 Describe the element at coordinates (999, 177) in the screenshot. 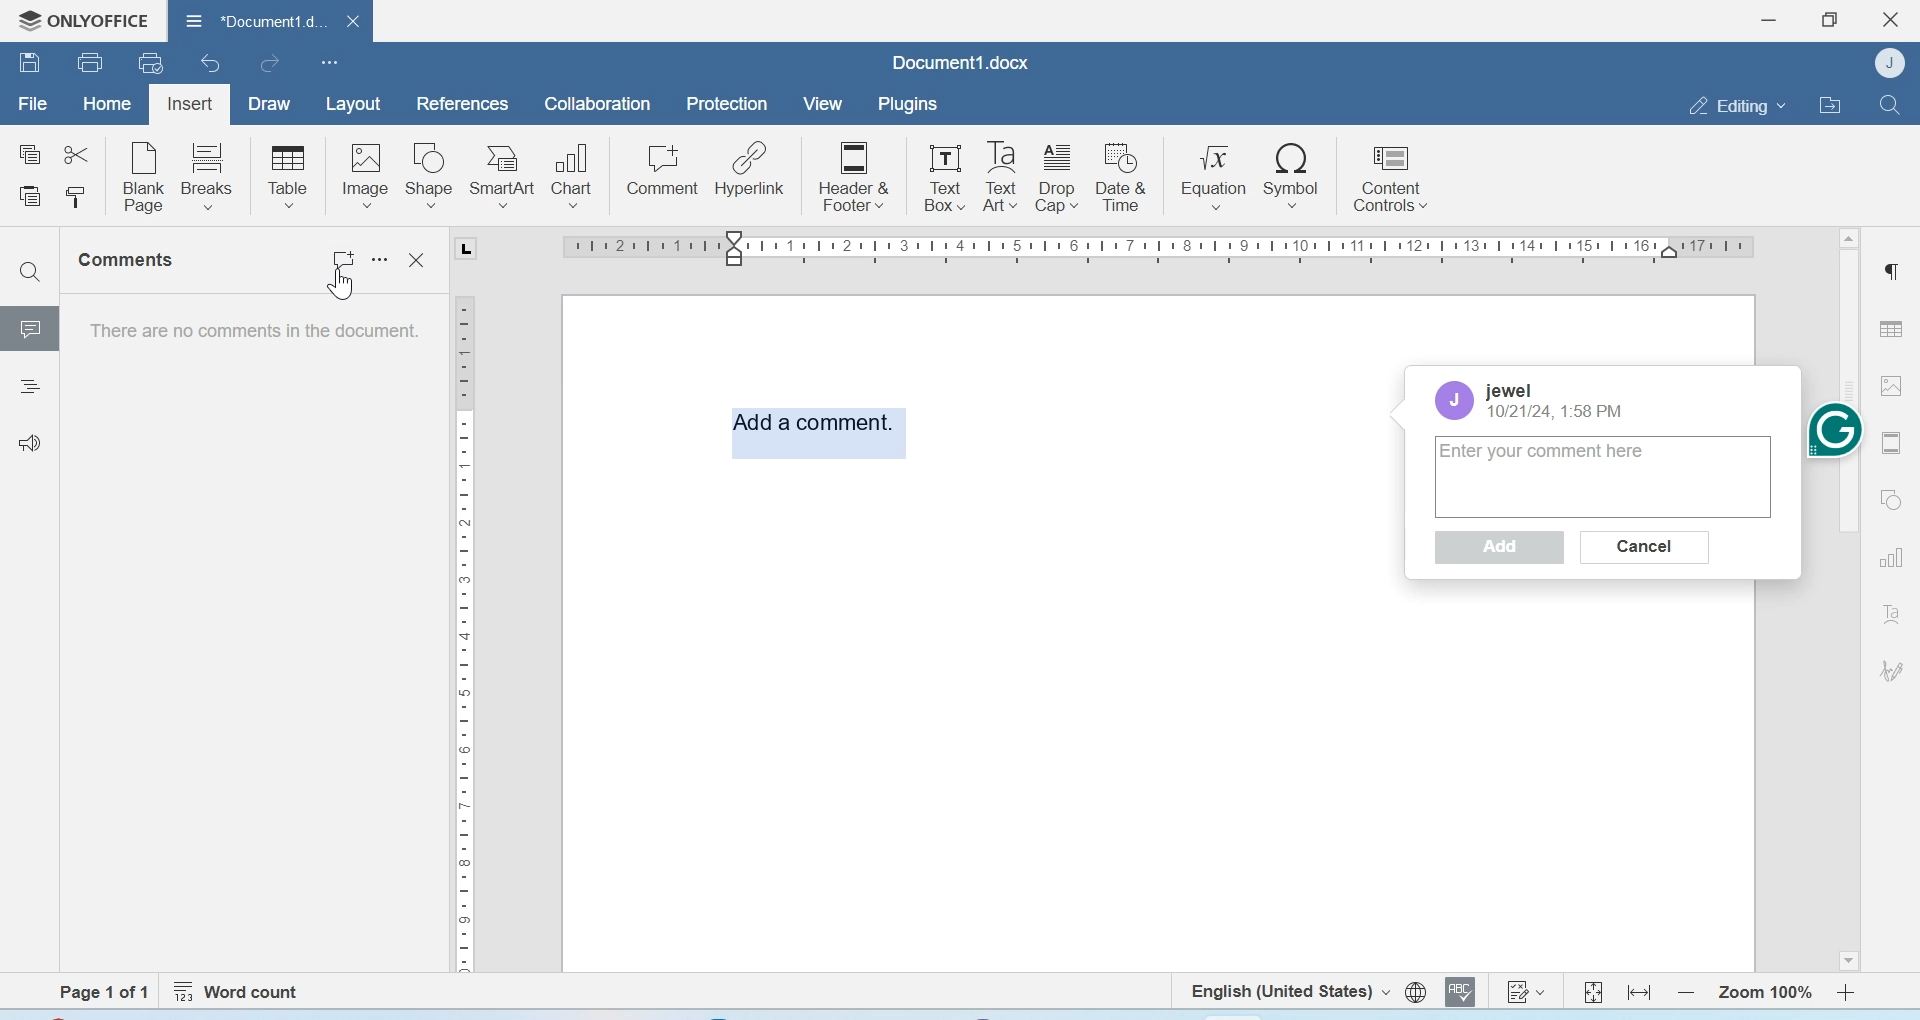

I see `Text Box` at that location.